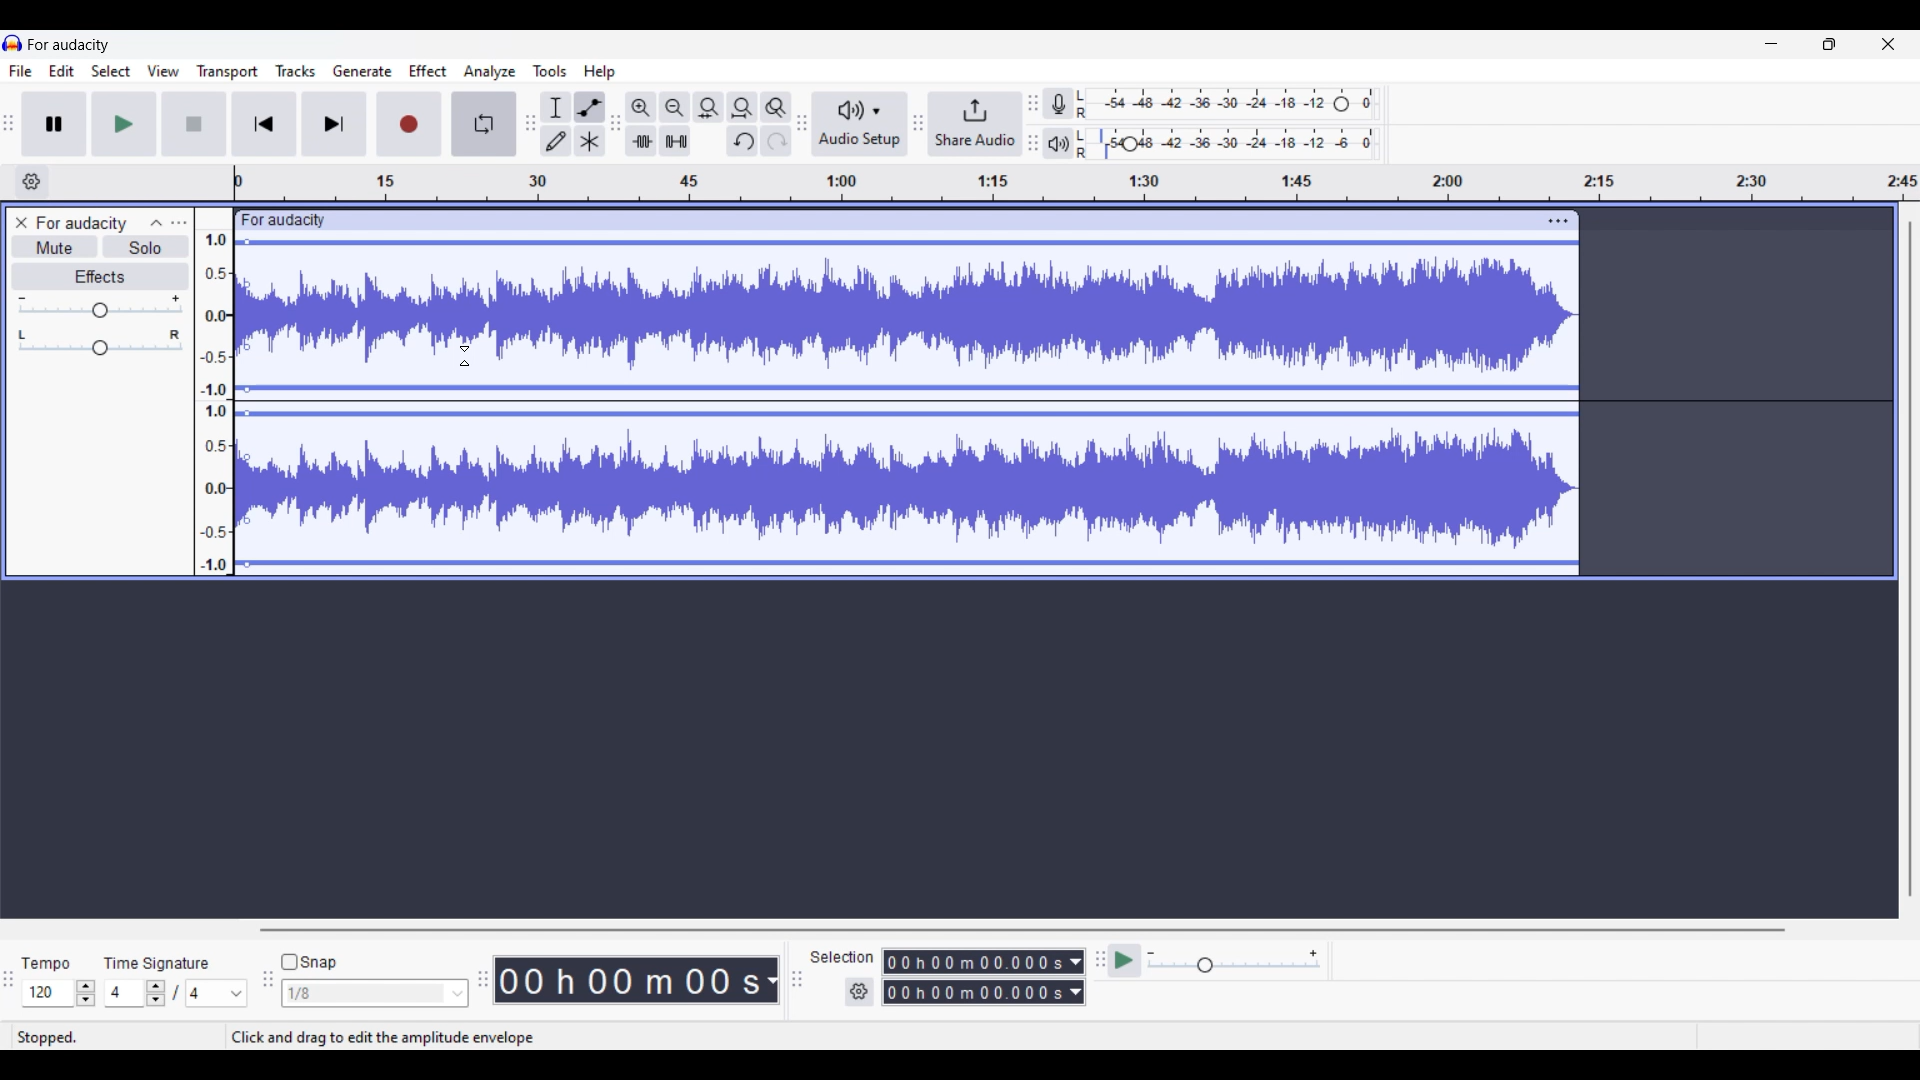 Image resolution: width=1920 pixels, height=1080 pixels. I want to click on Solo, so click(145, 247).